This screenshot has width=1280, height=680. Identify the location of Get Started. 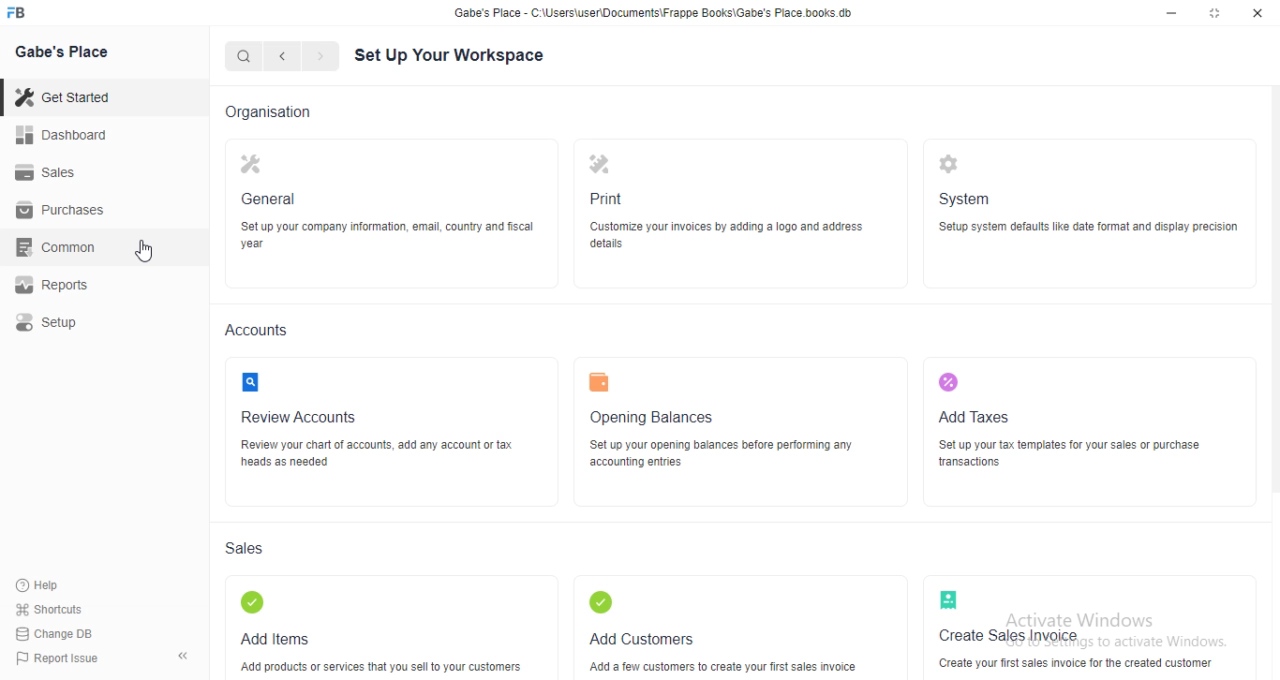
(67, 96).